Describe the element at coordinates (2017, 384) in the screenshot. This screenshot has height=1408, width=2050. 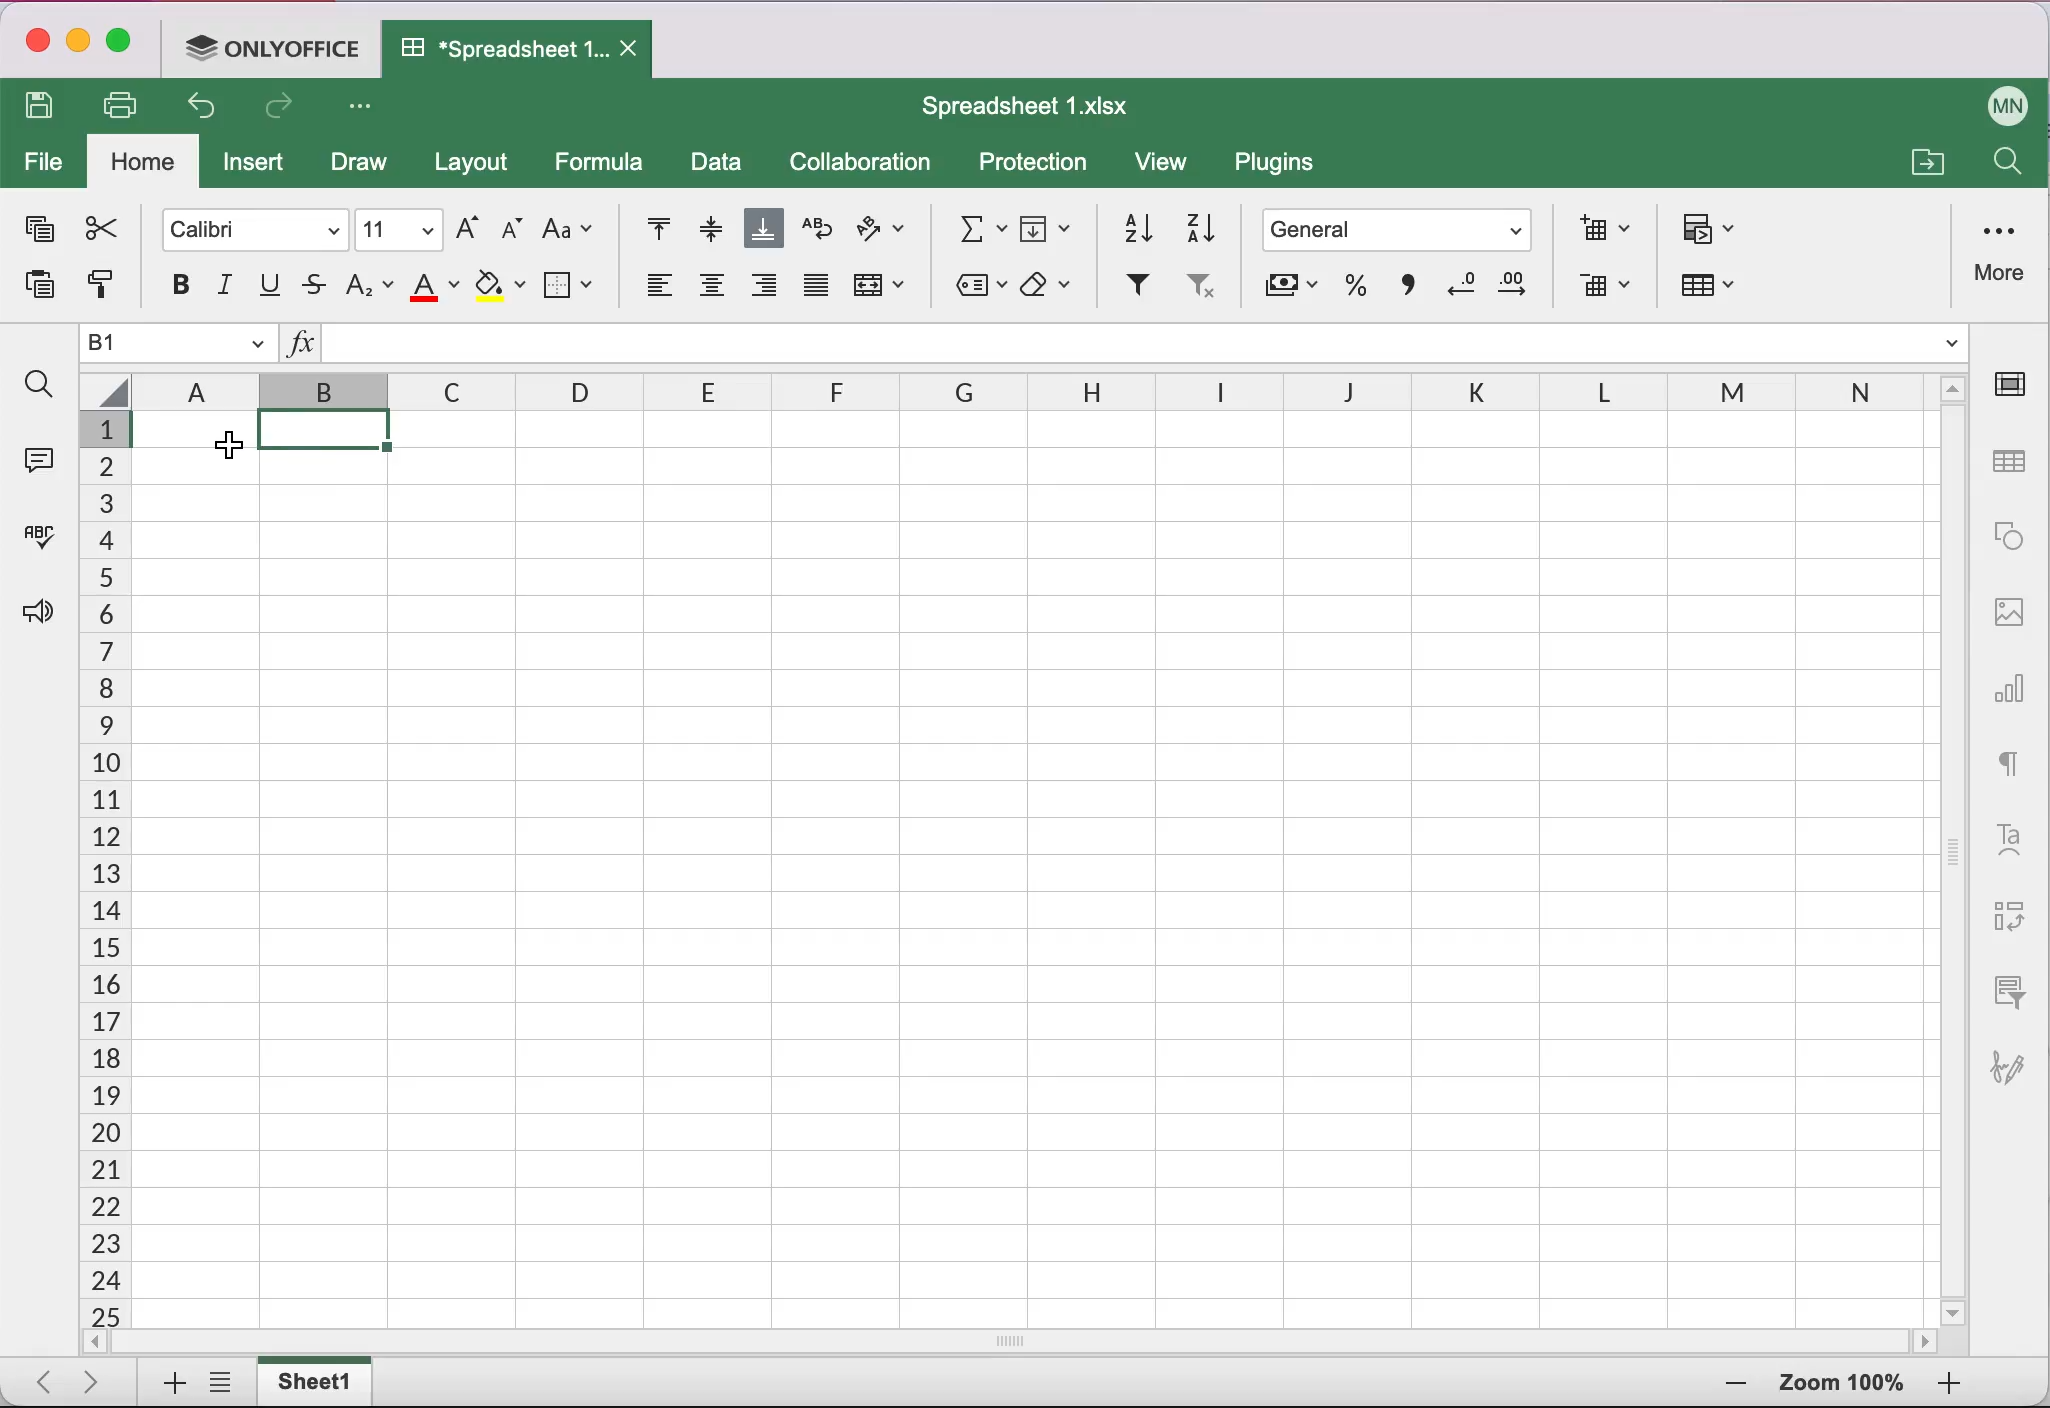
I see `cell settings` at that location.